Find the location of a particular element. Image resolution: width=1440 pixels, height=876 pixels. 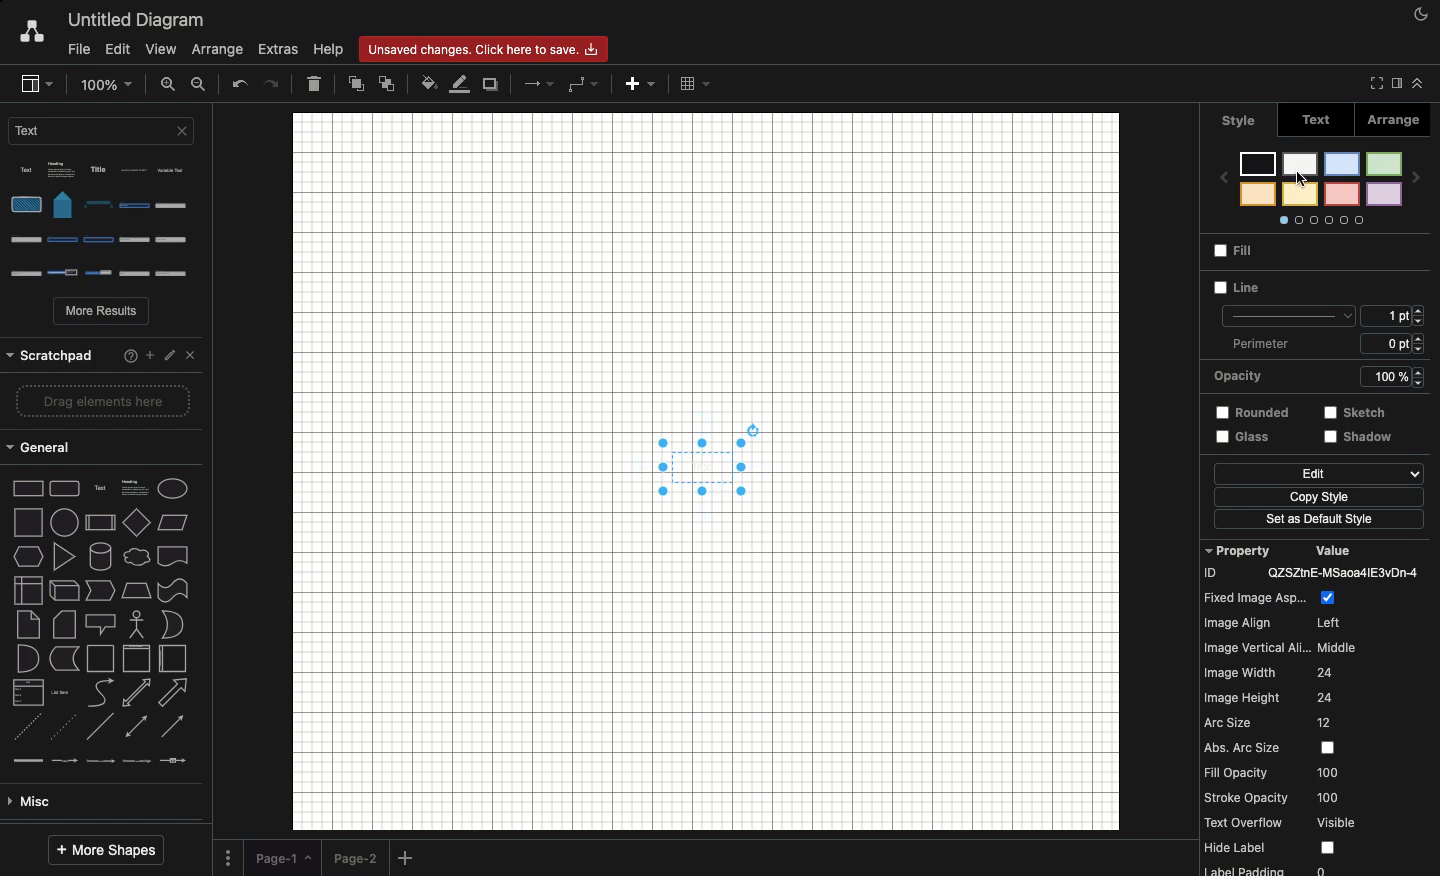

To front is located at coordinates (355, 87).